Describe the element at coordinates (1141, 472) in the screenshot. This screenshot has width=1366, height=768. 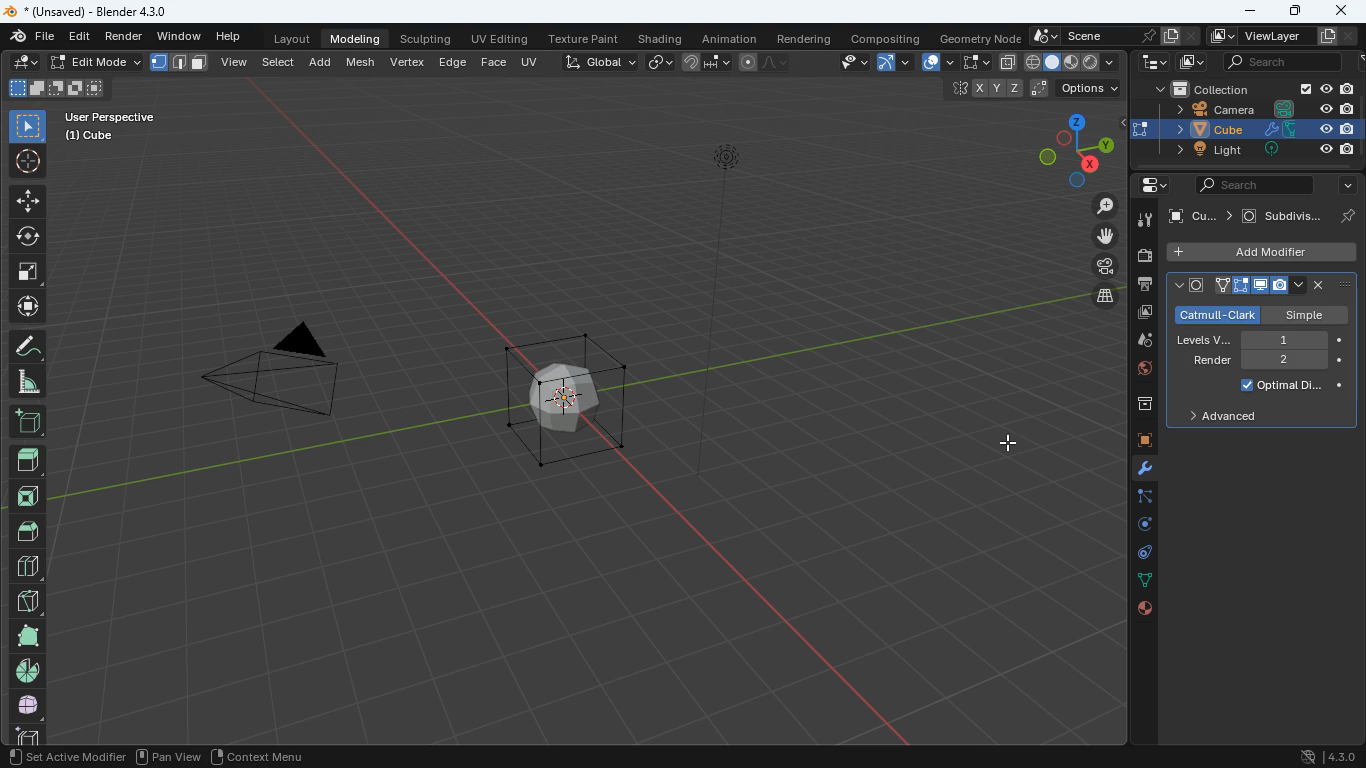
I see `modifiers` at that location.